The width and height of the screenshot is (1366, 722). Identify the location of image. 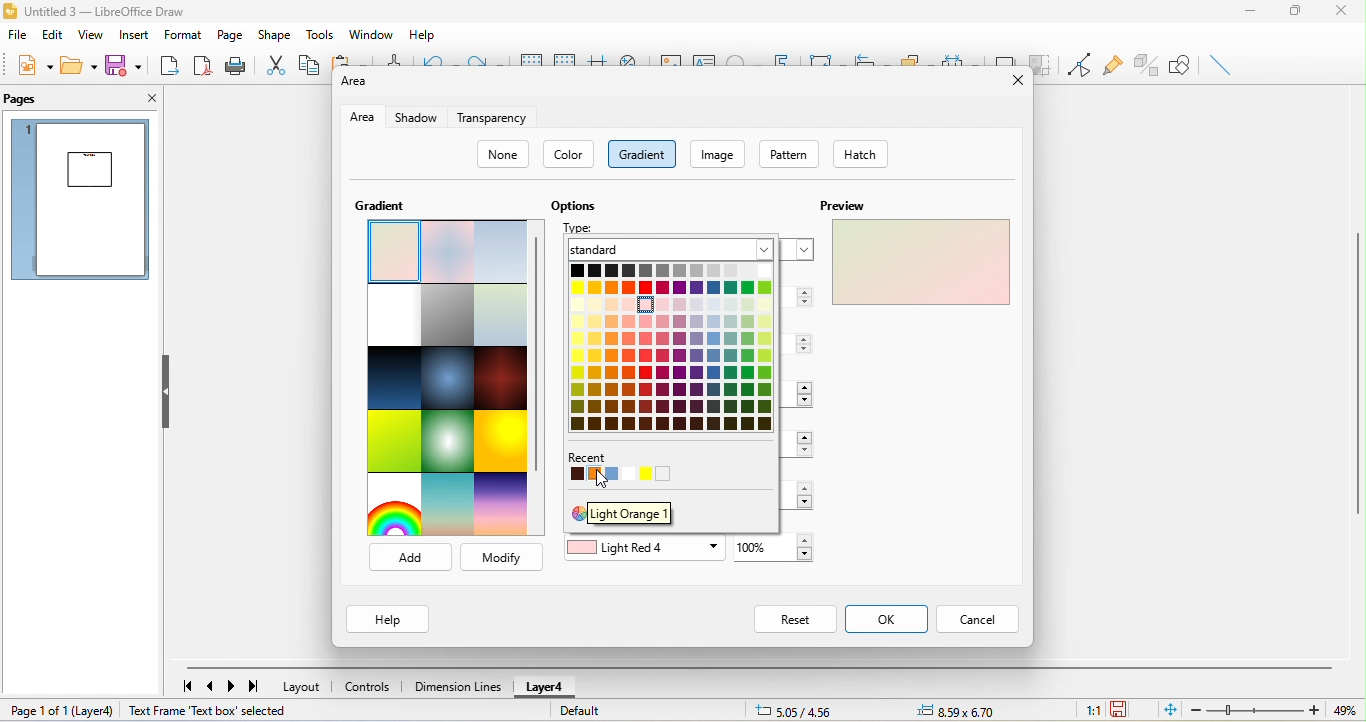
(667, 58).